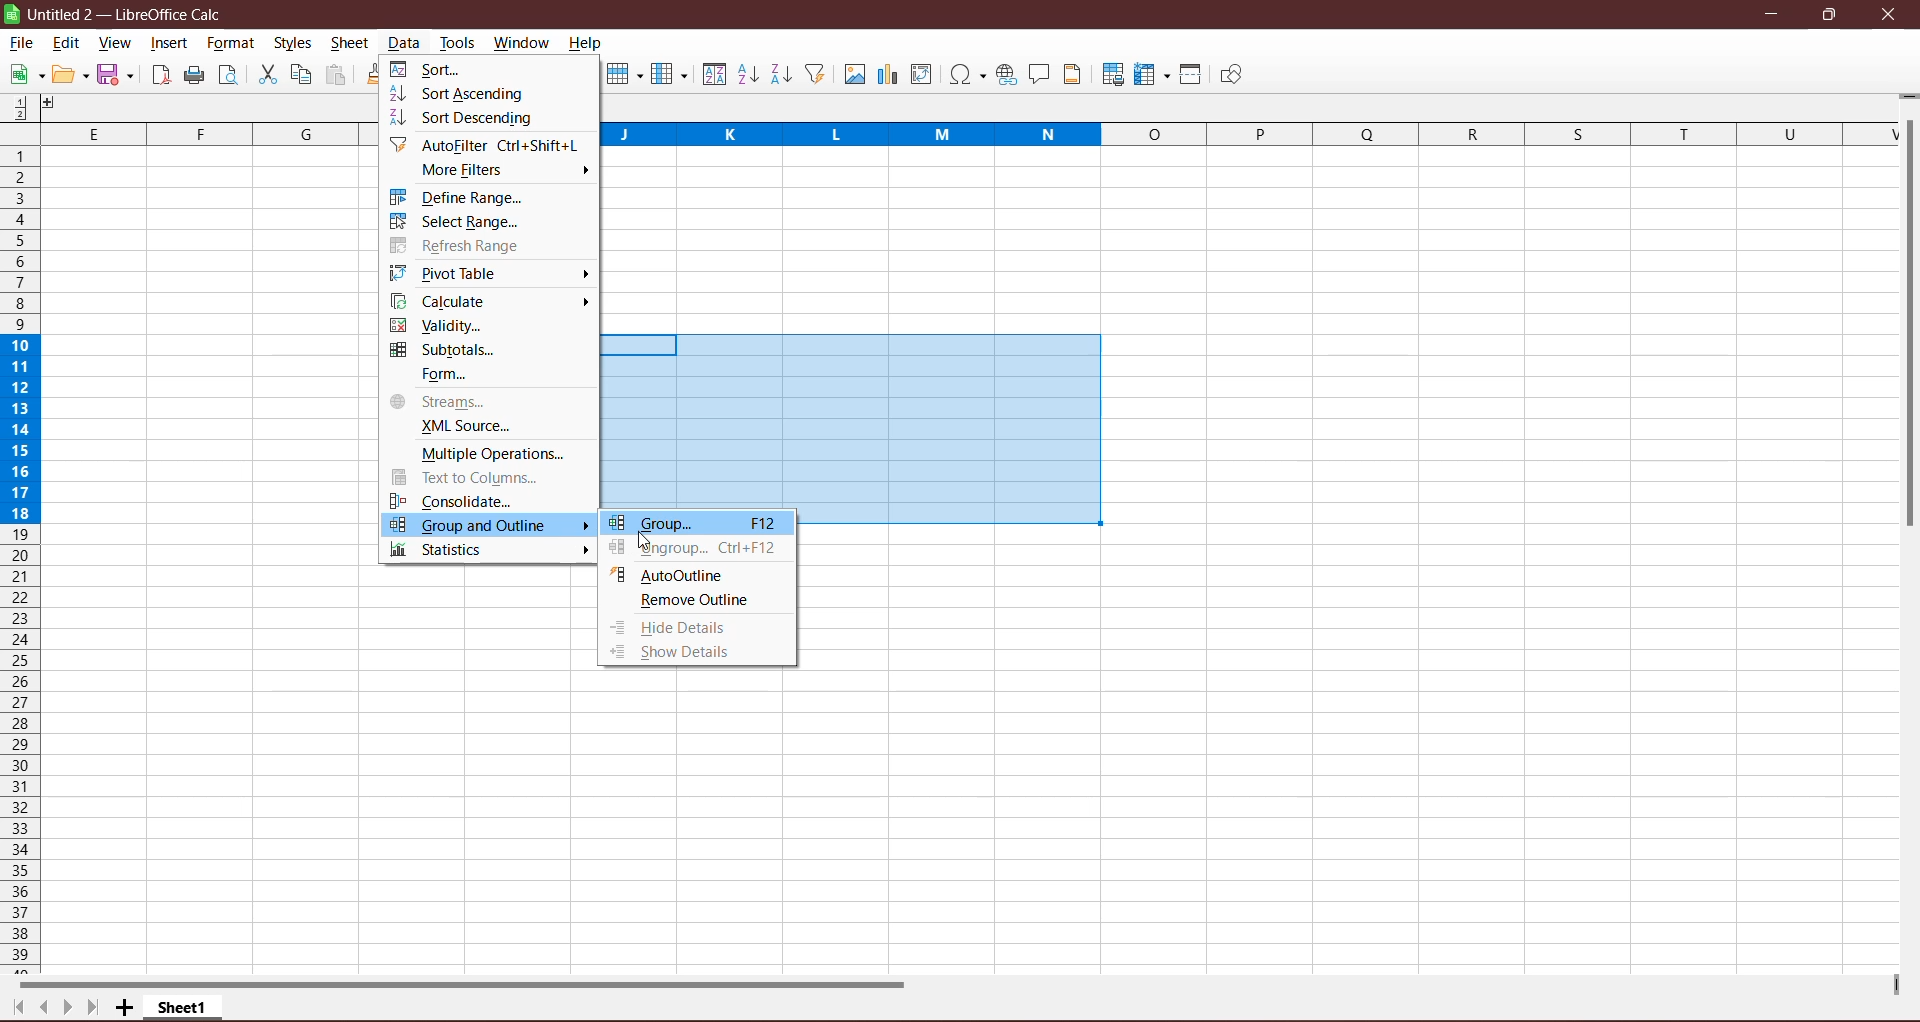  Describe the element at coordinates (14, 1008) in the screenshot. I see `Scroll to first page` at that location.